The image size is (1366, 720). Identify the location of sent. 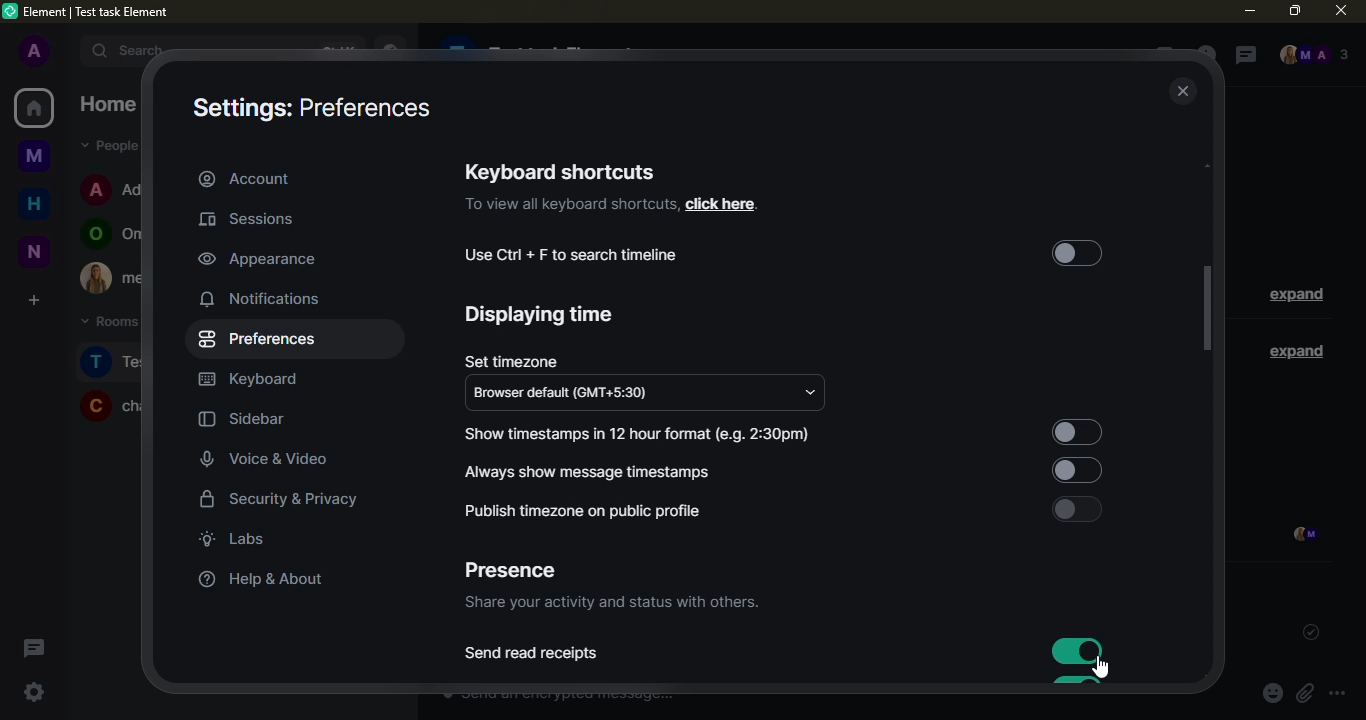
(1306, 632).